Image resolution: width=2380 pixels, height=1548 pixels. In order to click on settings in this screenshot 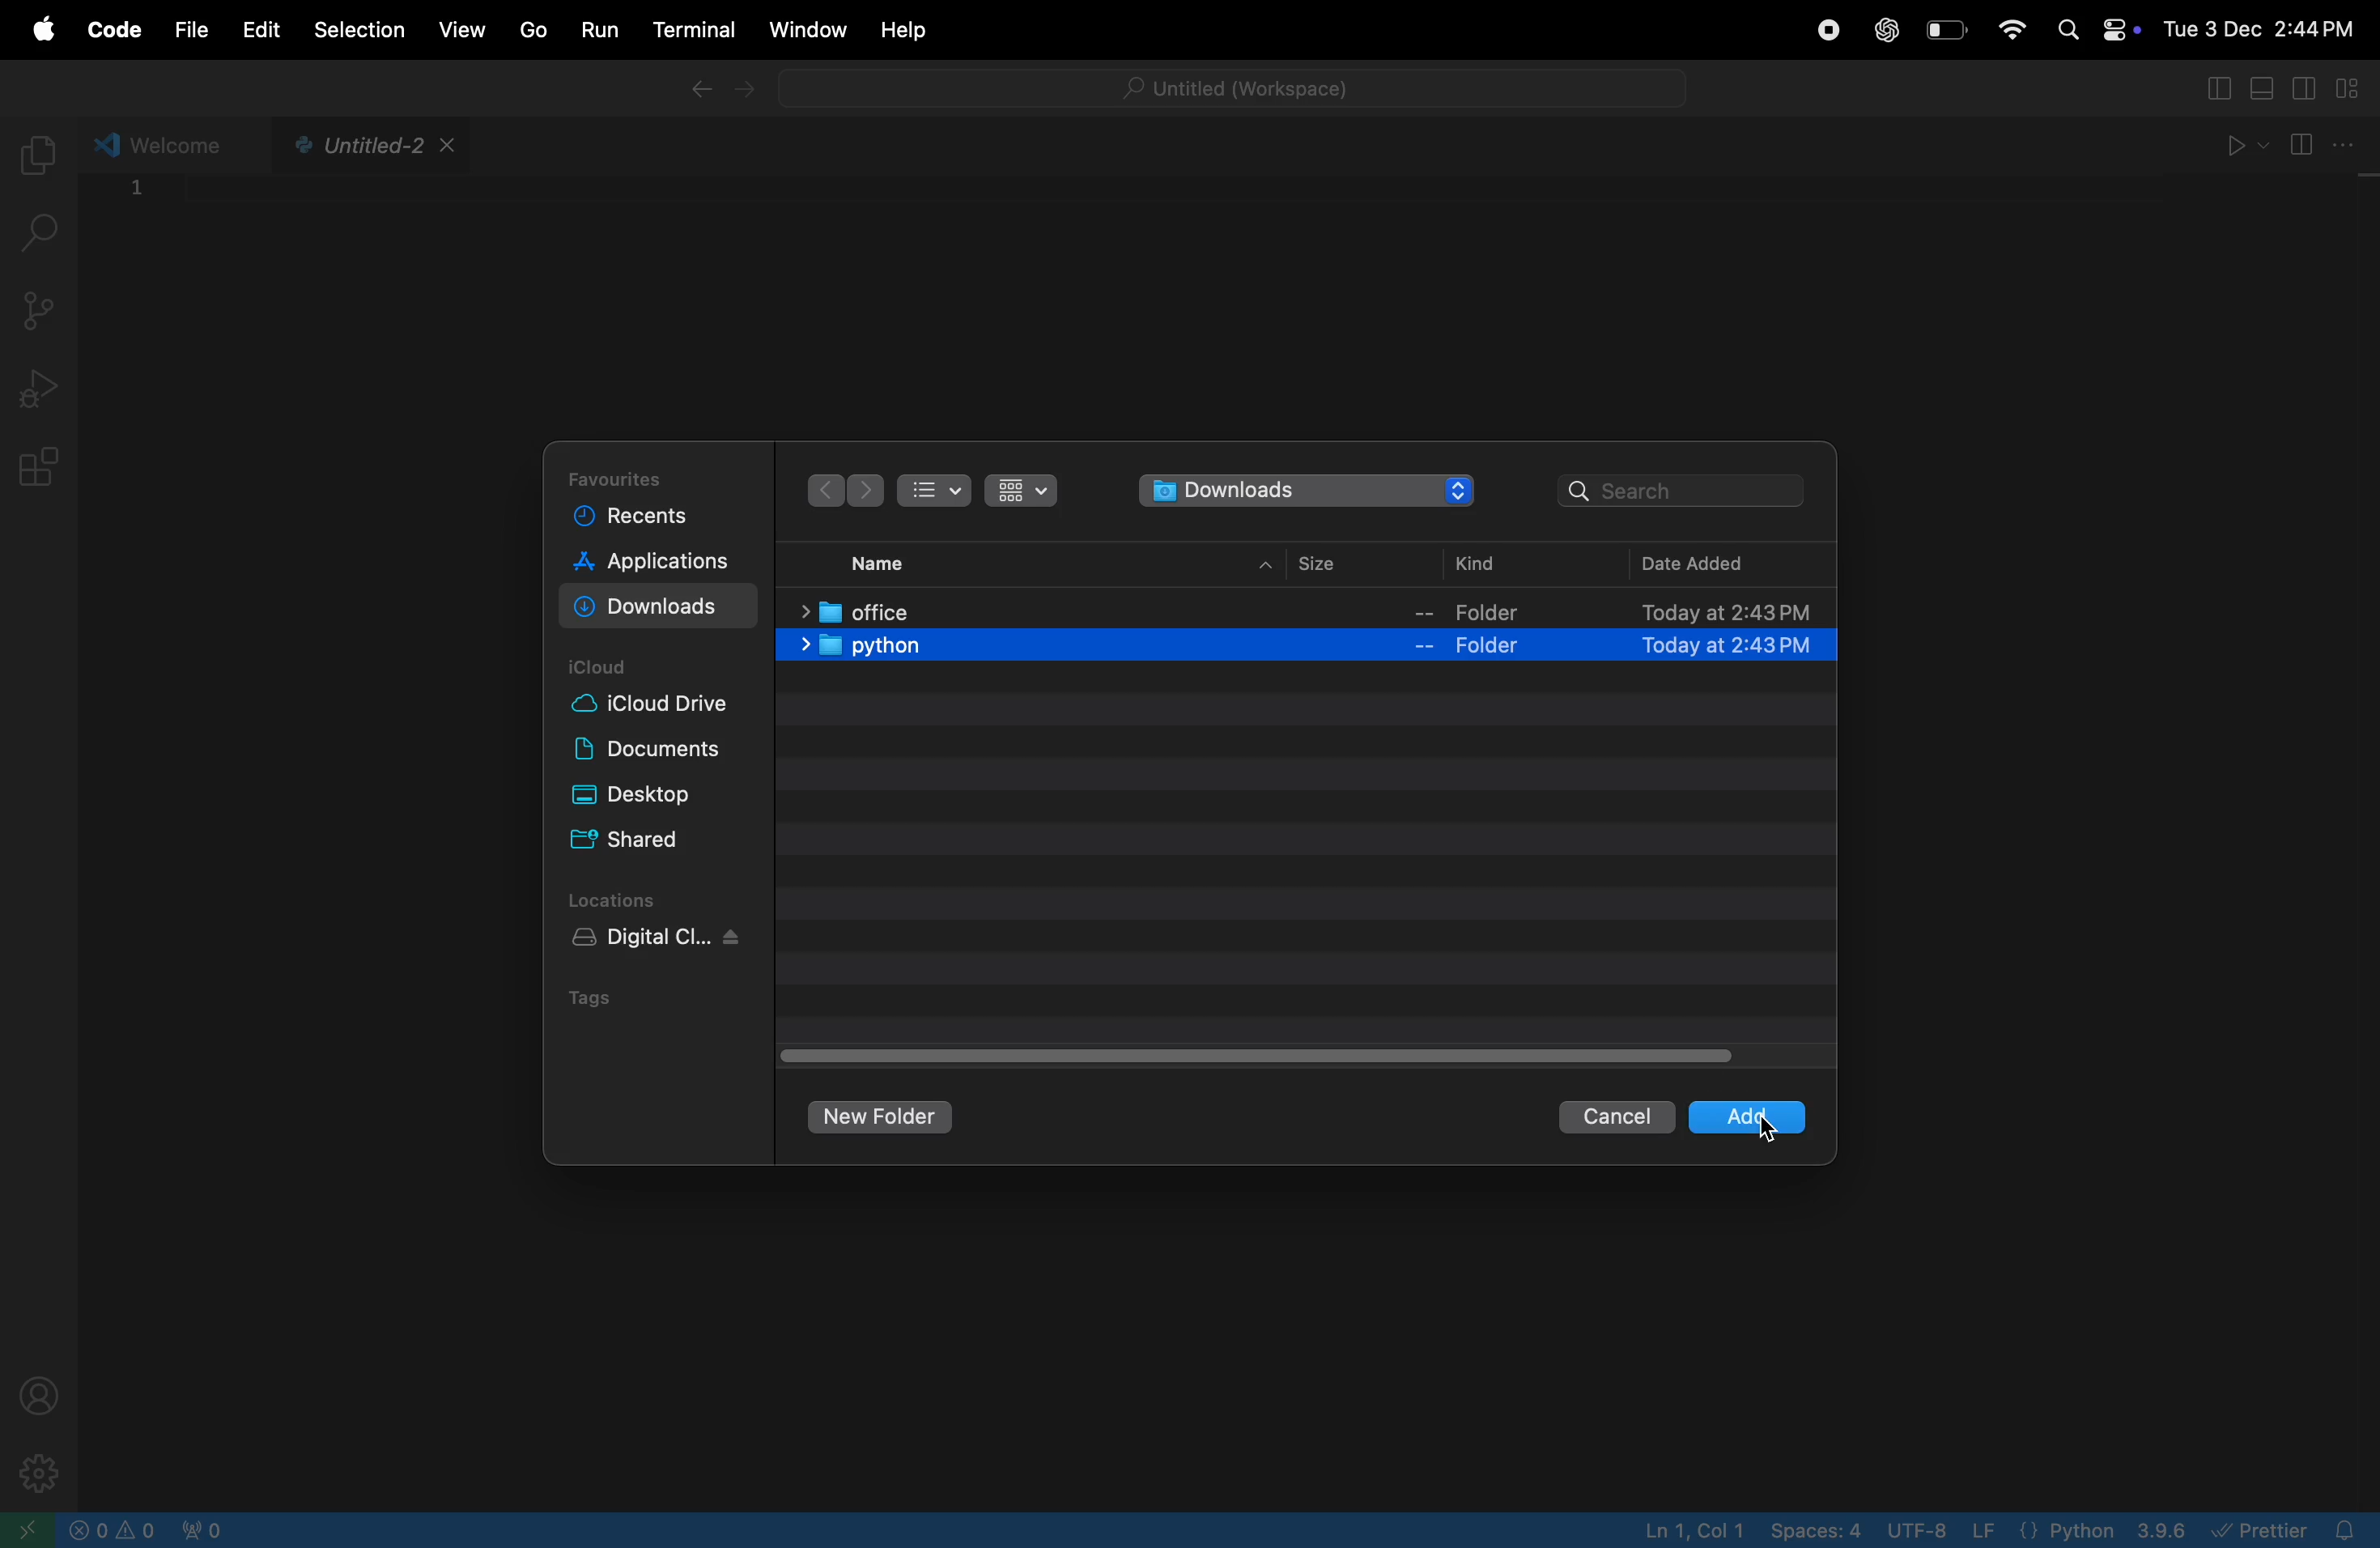, I will do `click(37, 1472)`.